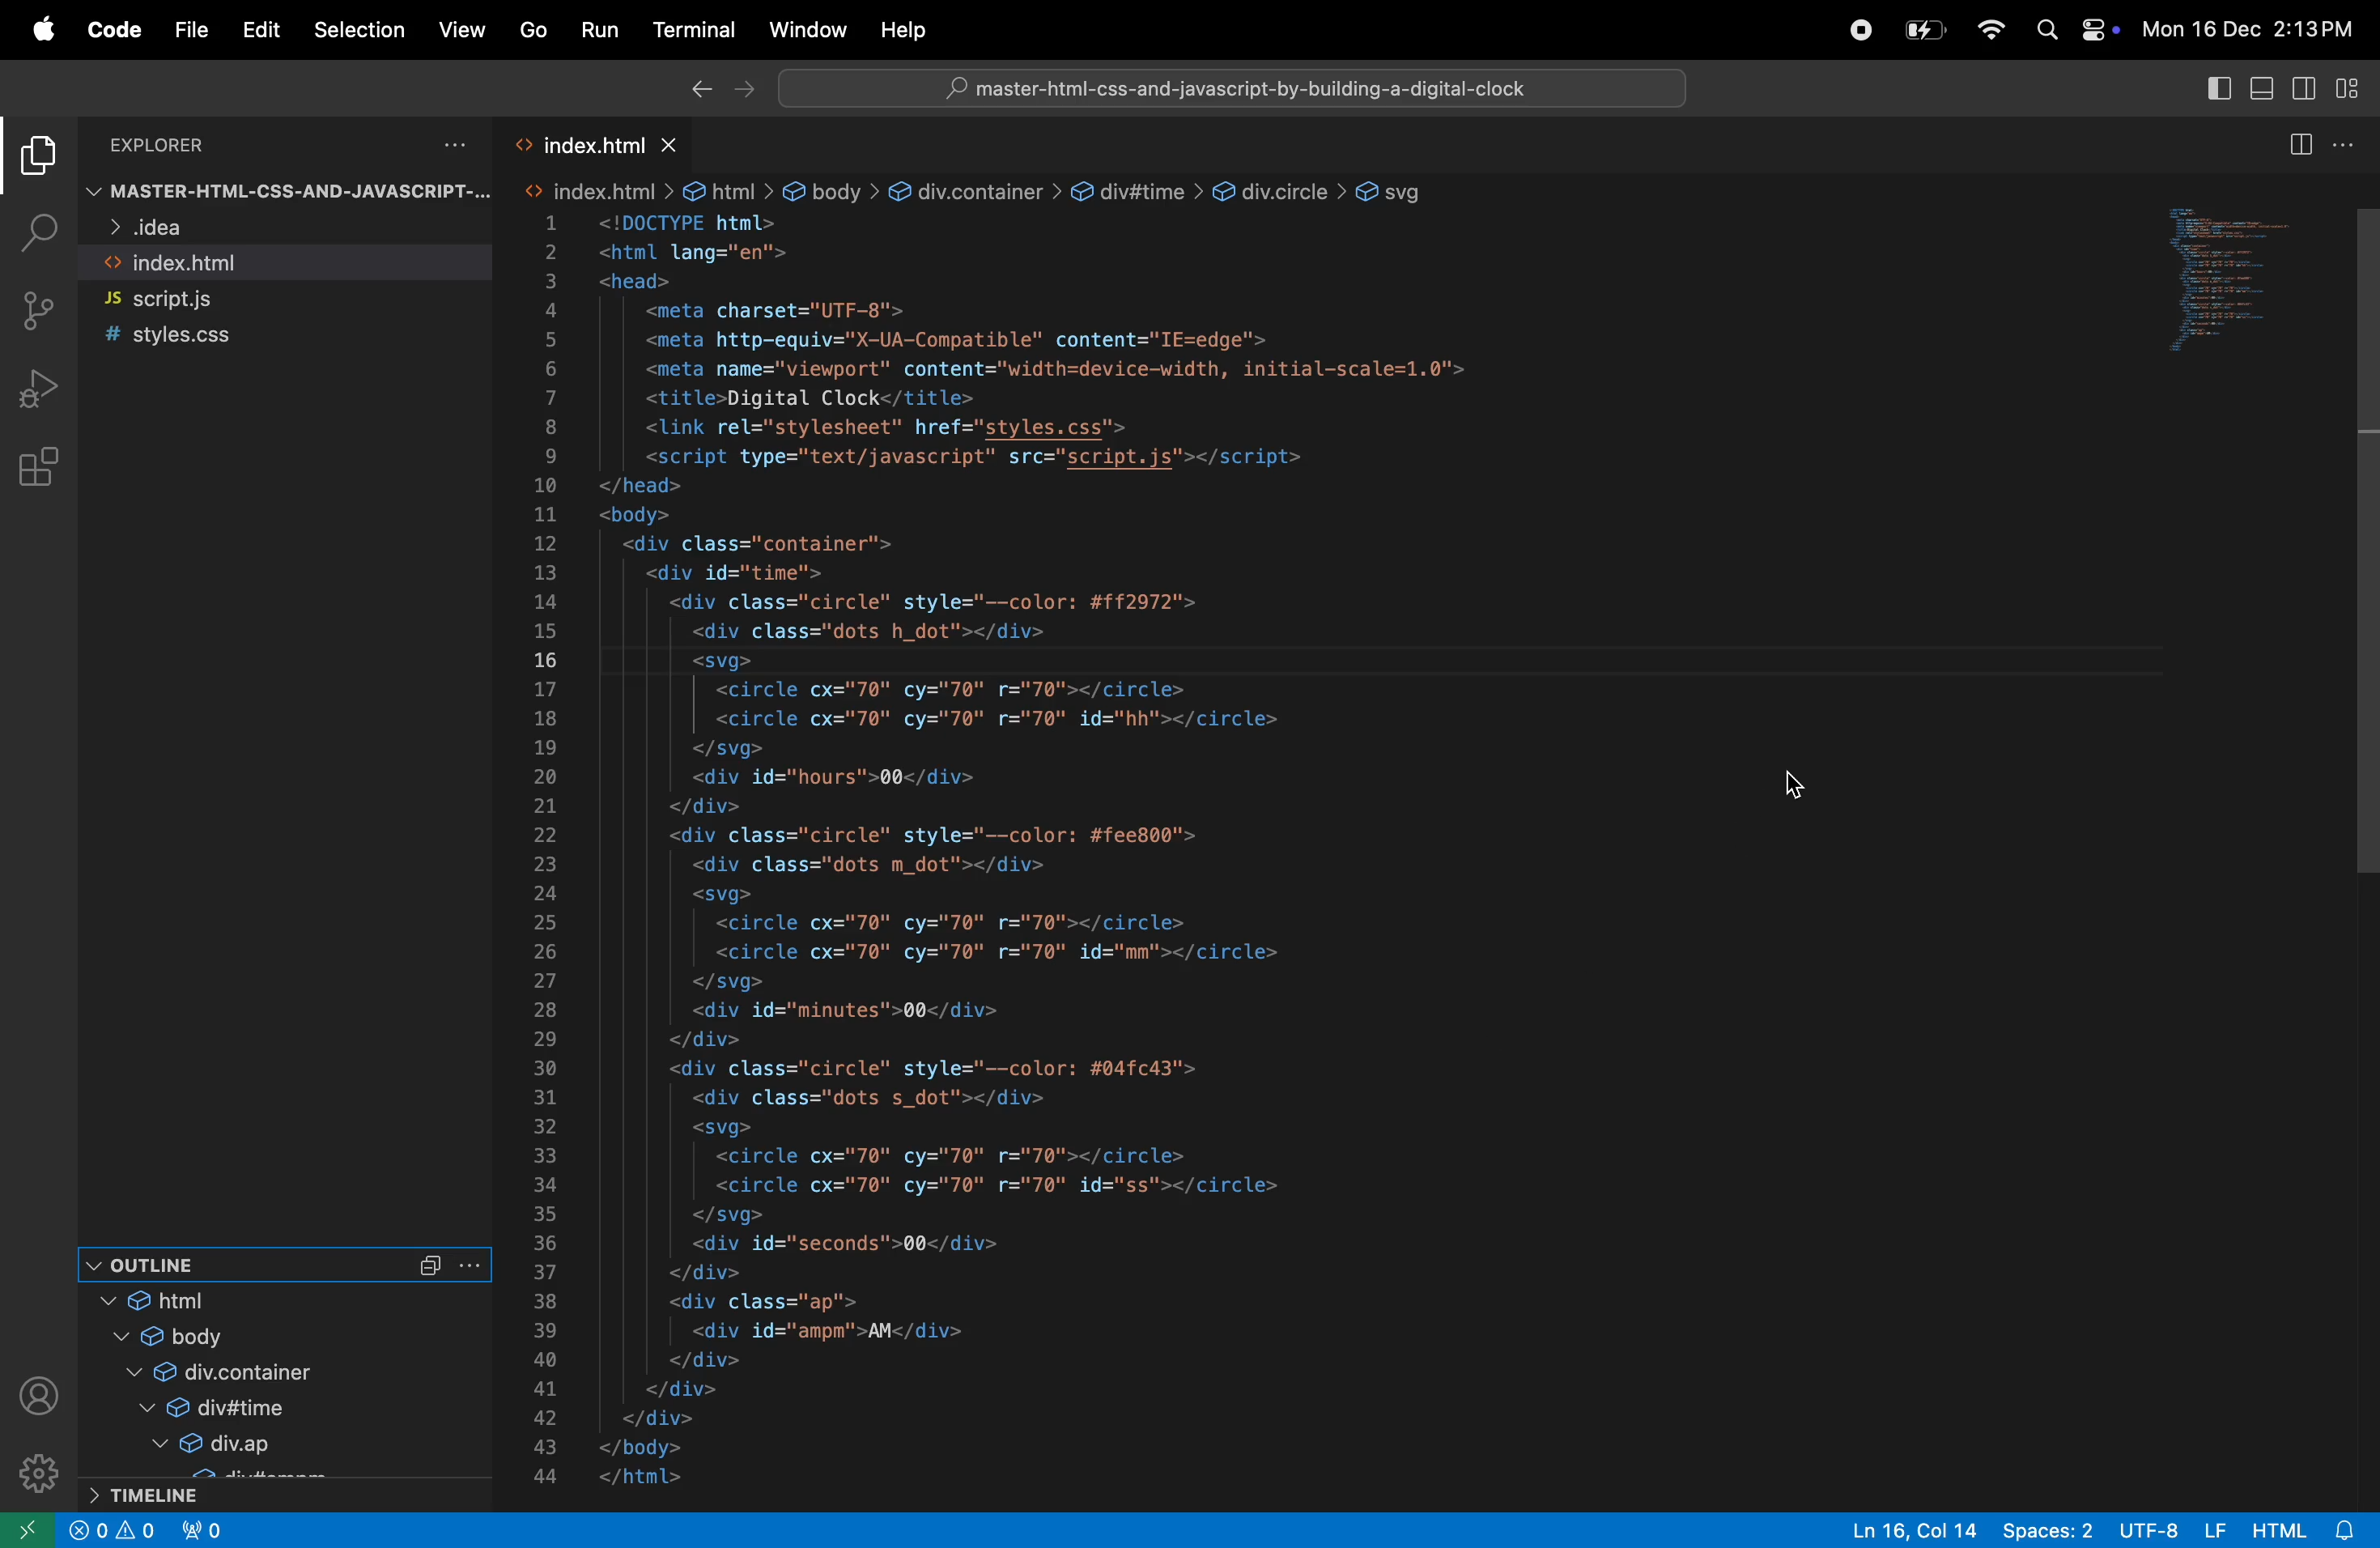 This screenshot has width=2380, height=1548. What do you see at coordinates (2352, 87) in the screenshot?
I see `customize layout` at bounding box center [2352, 87].